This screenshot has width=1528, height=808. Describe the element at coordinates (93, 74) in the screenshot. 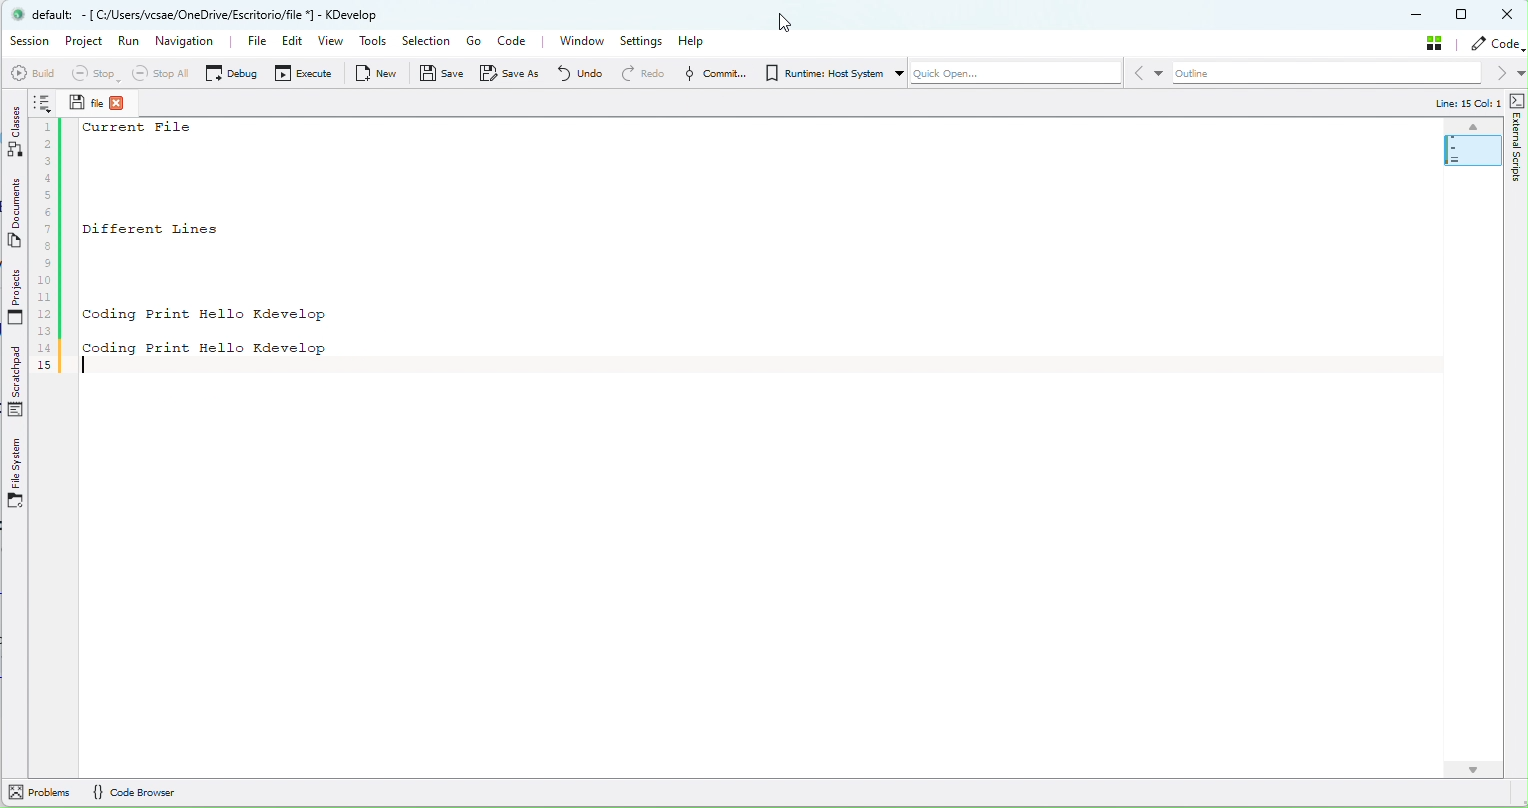

I see `stop` at that location.